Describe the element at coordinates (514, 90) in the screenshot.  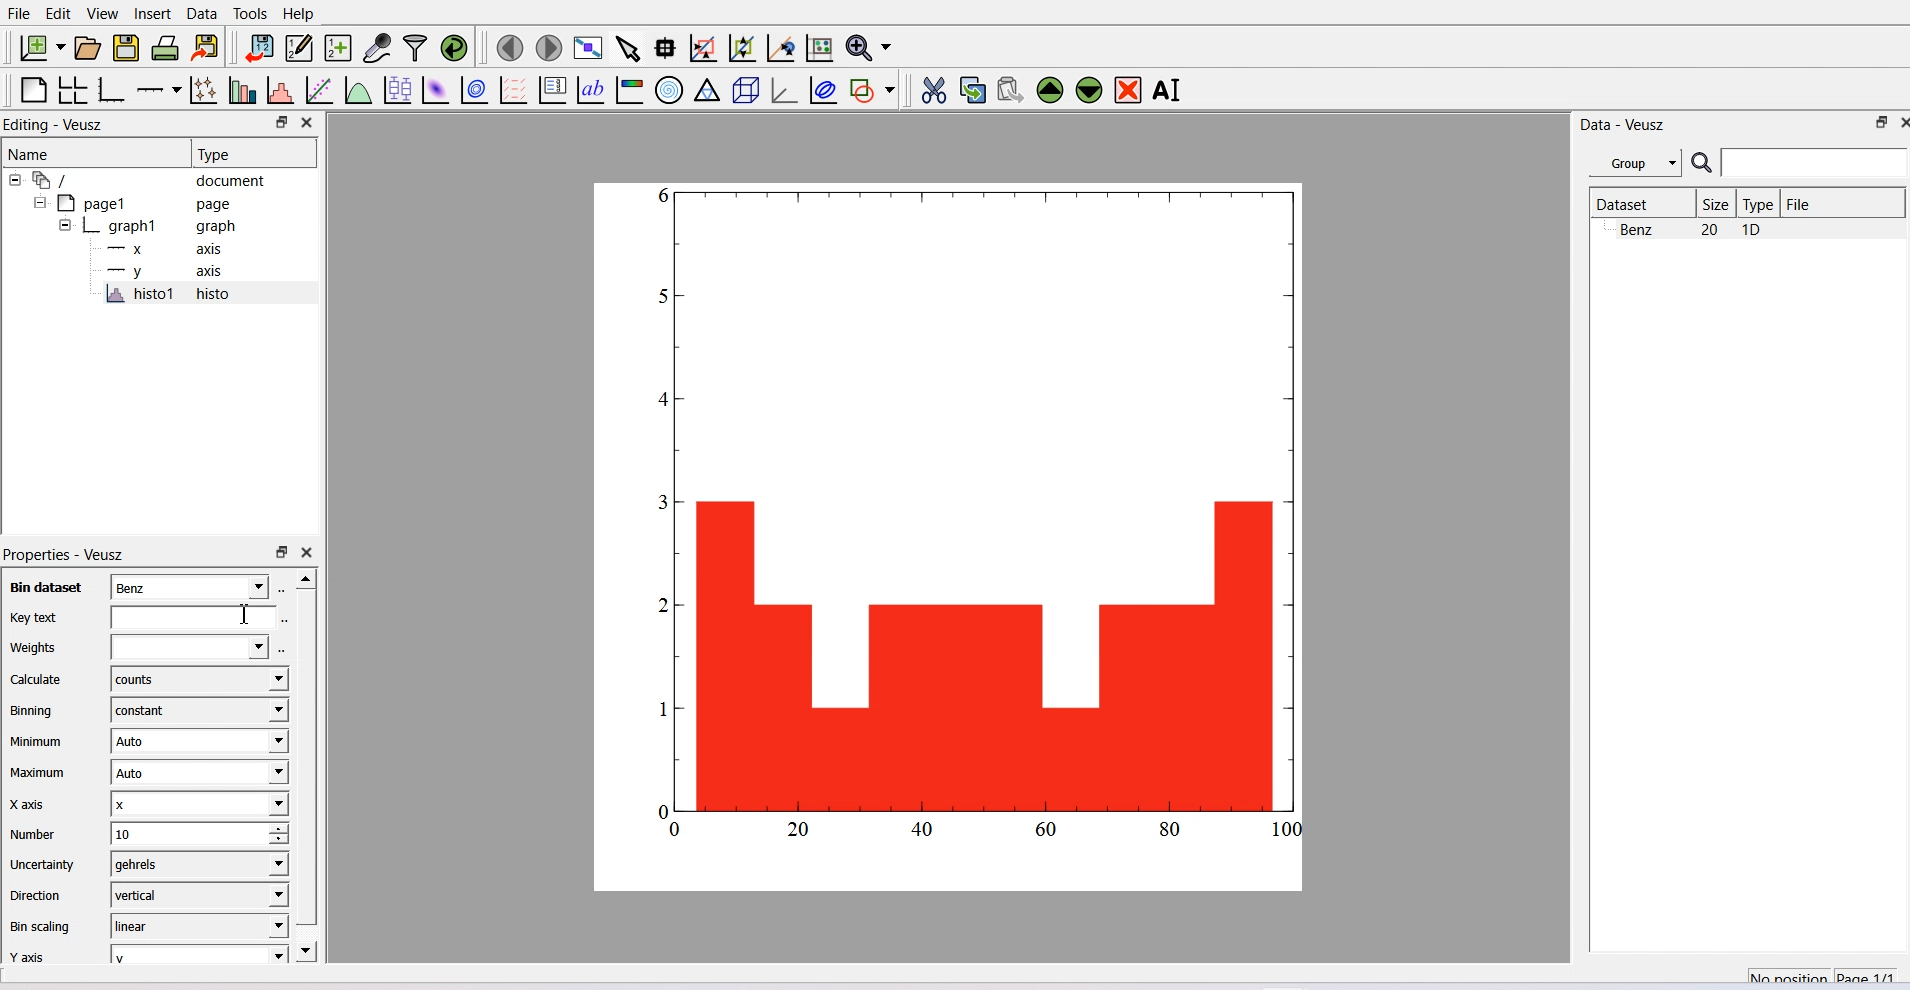
I see `Plot a vector field` at that location.